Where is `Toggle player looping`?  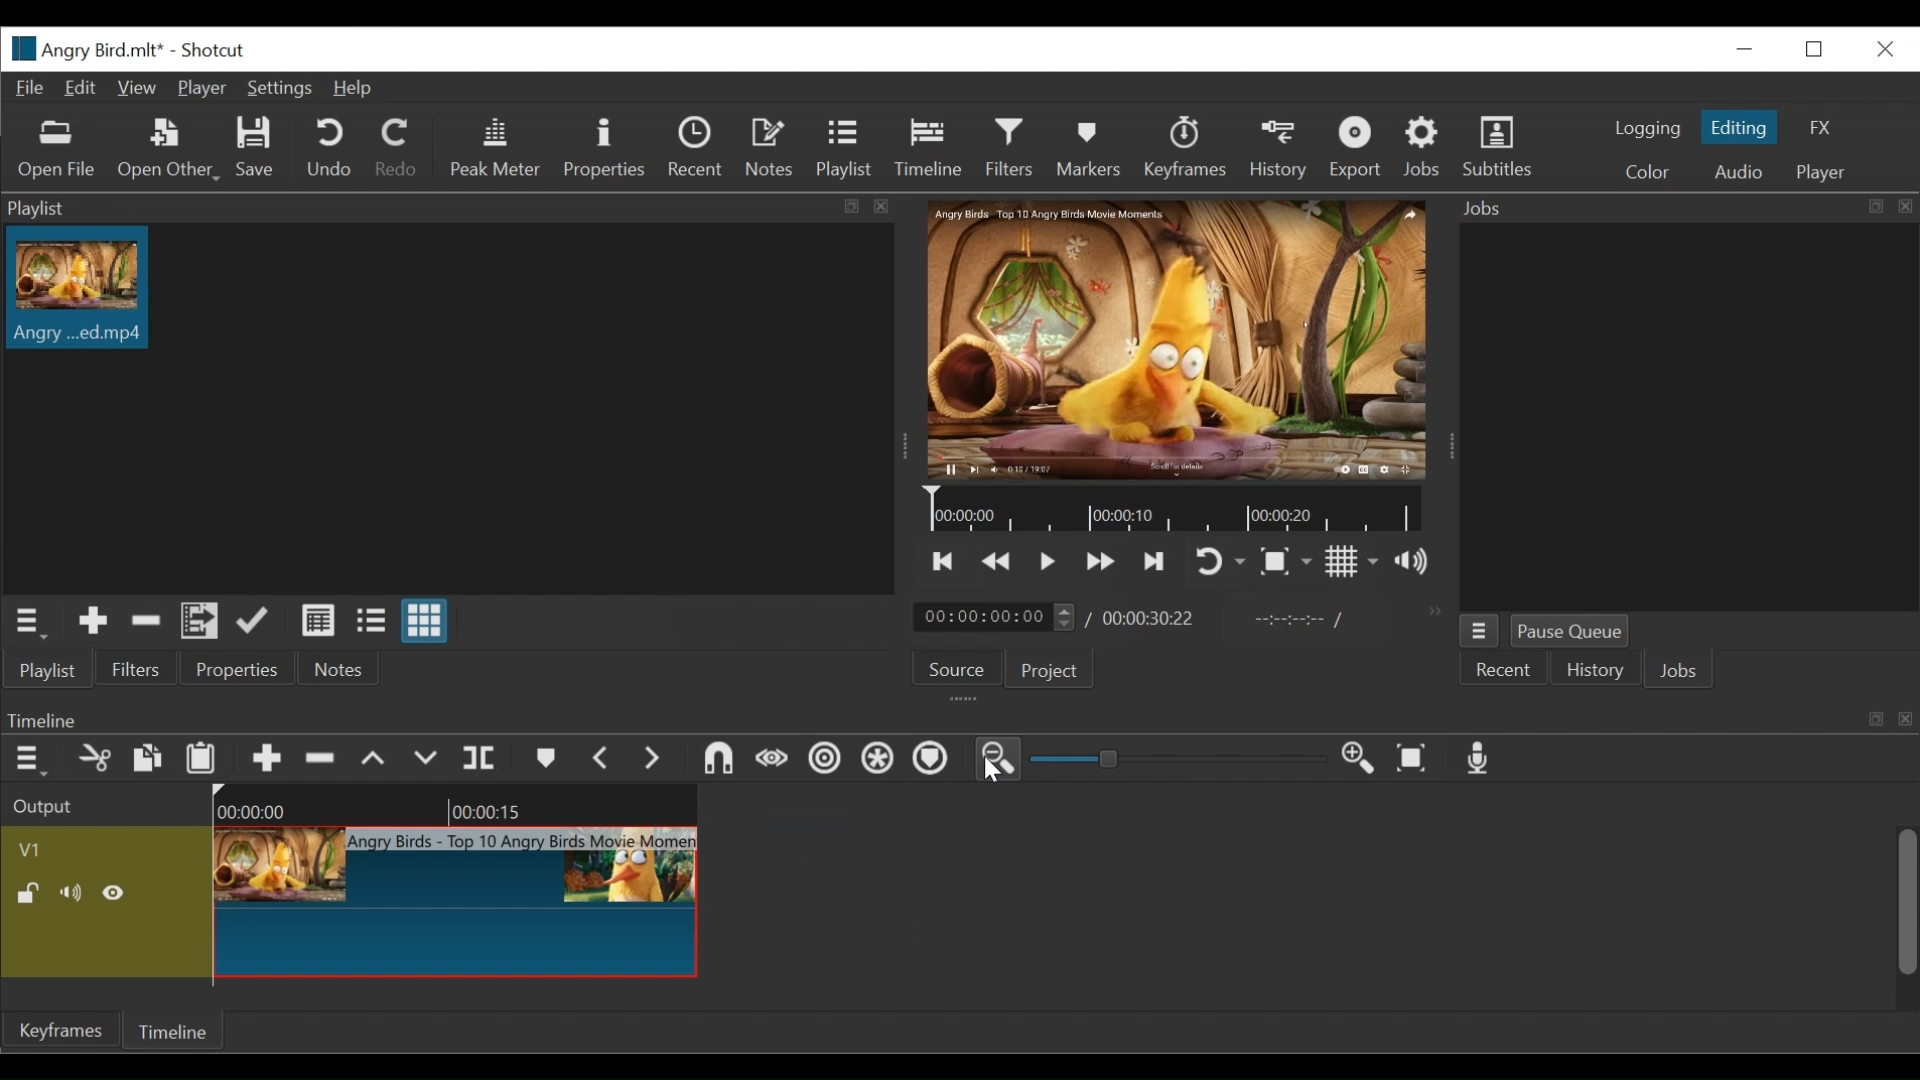 Toggle player looping is located at coordinates (1217, 560).